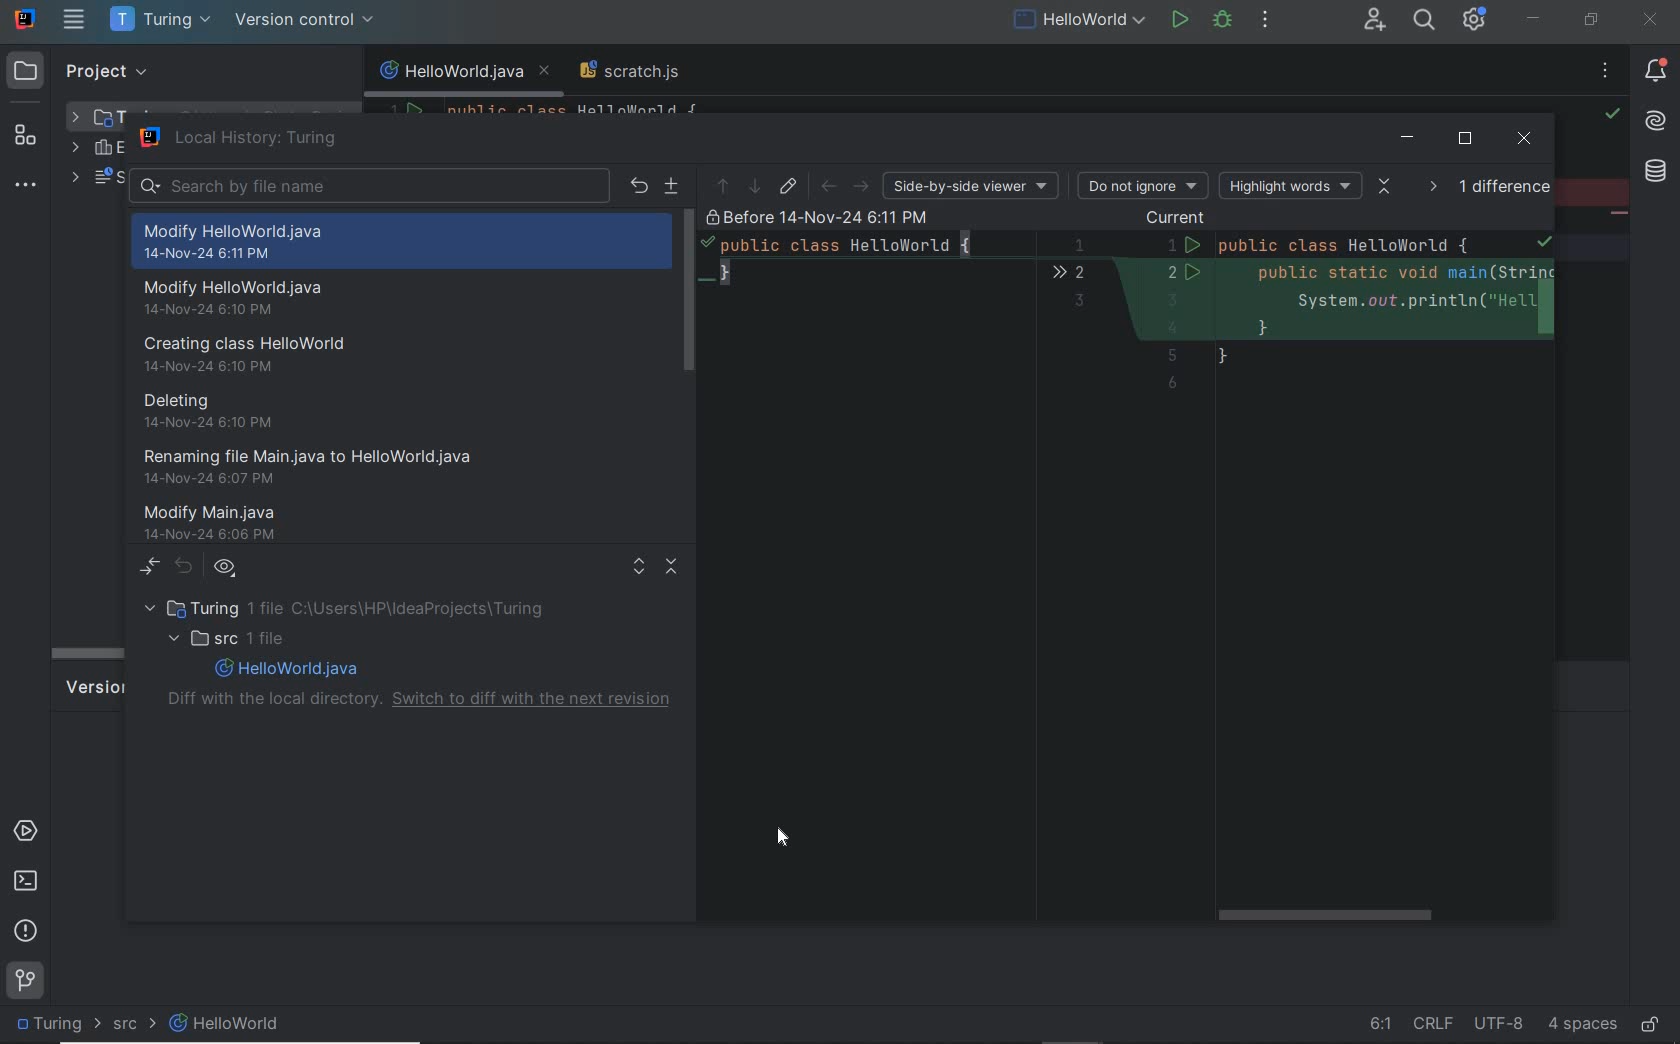 The image size is (1680, 1044). What do you see at coordinates (1654, 172) in the screenshot?
I see `database` at bounding box center [1654, 172].